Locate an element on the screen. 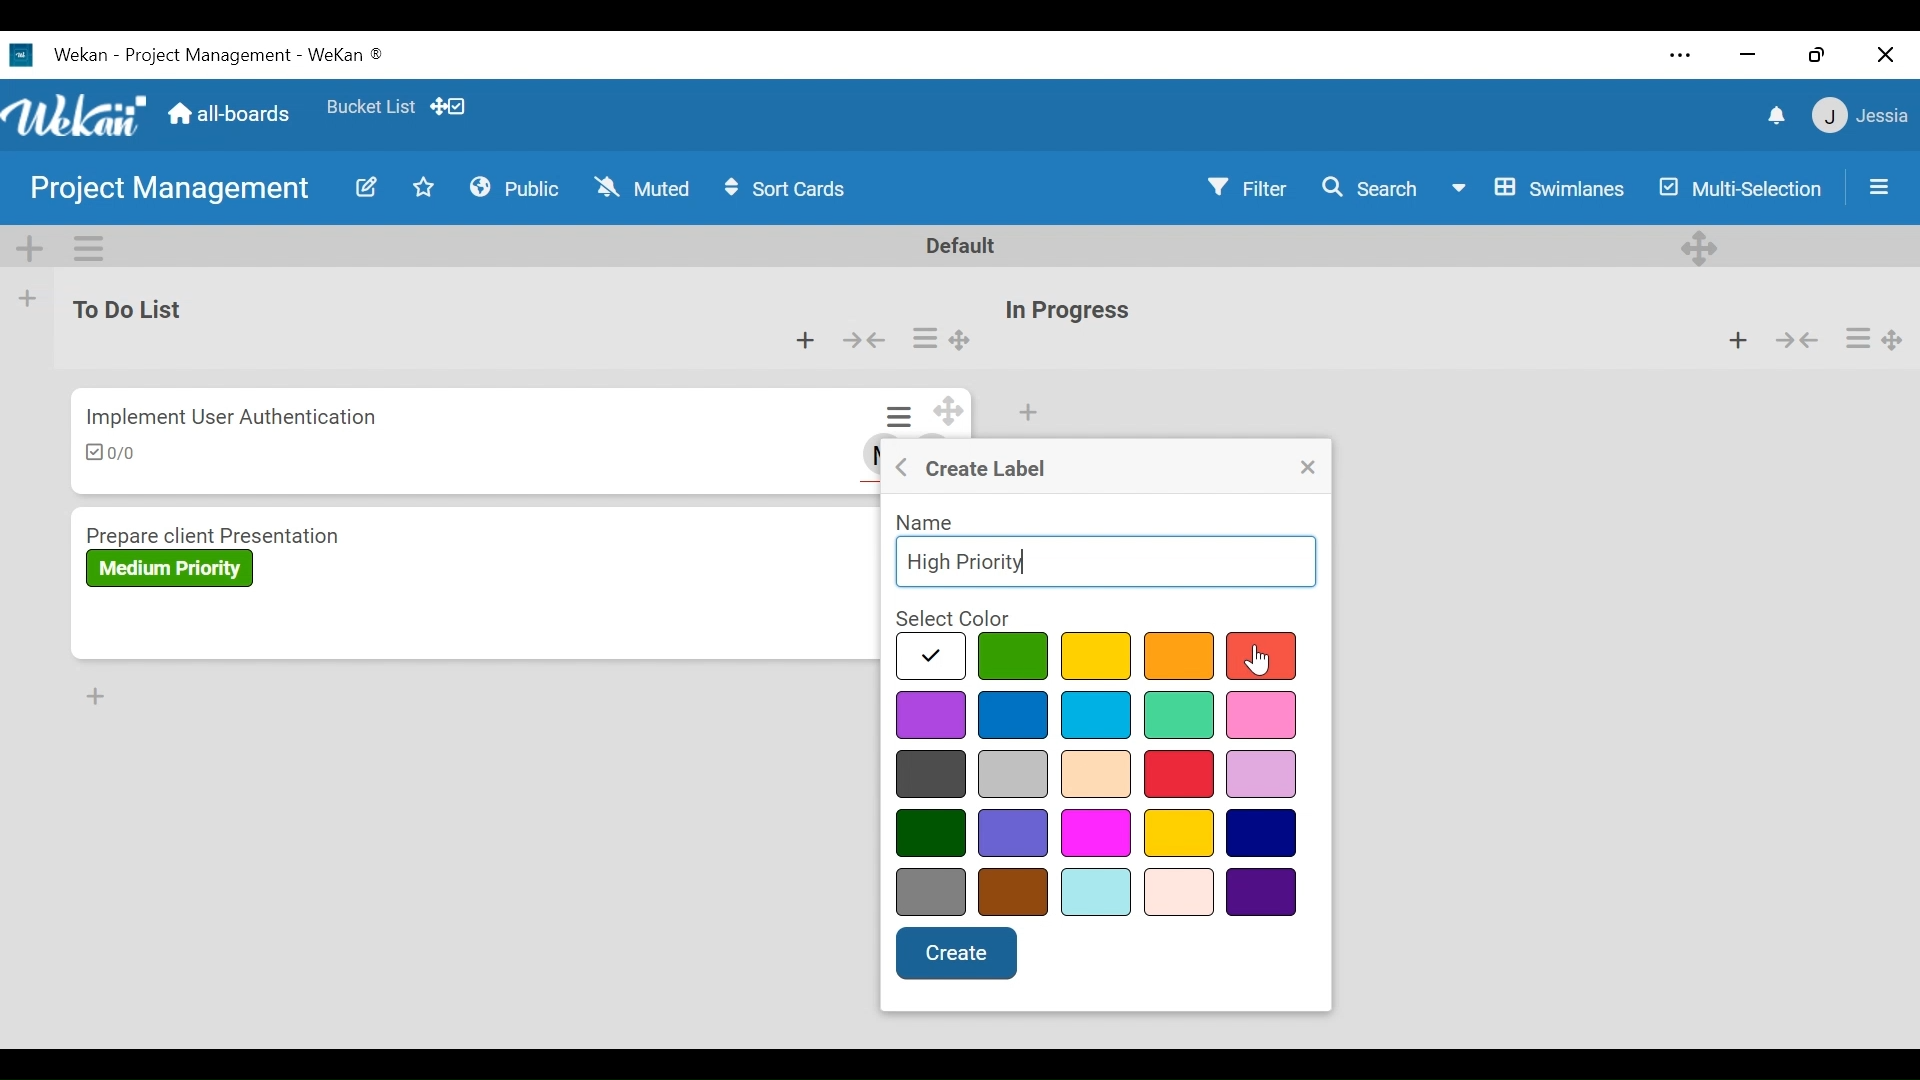  select color options is located at coordinates (1097, 774).